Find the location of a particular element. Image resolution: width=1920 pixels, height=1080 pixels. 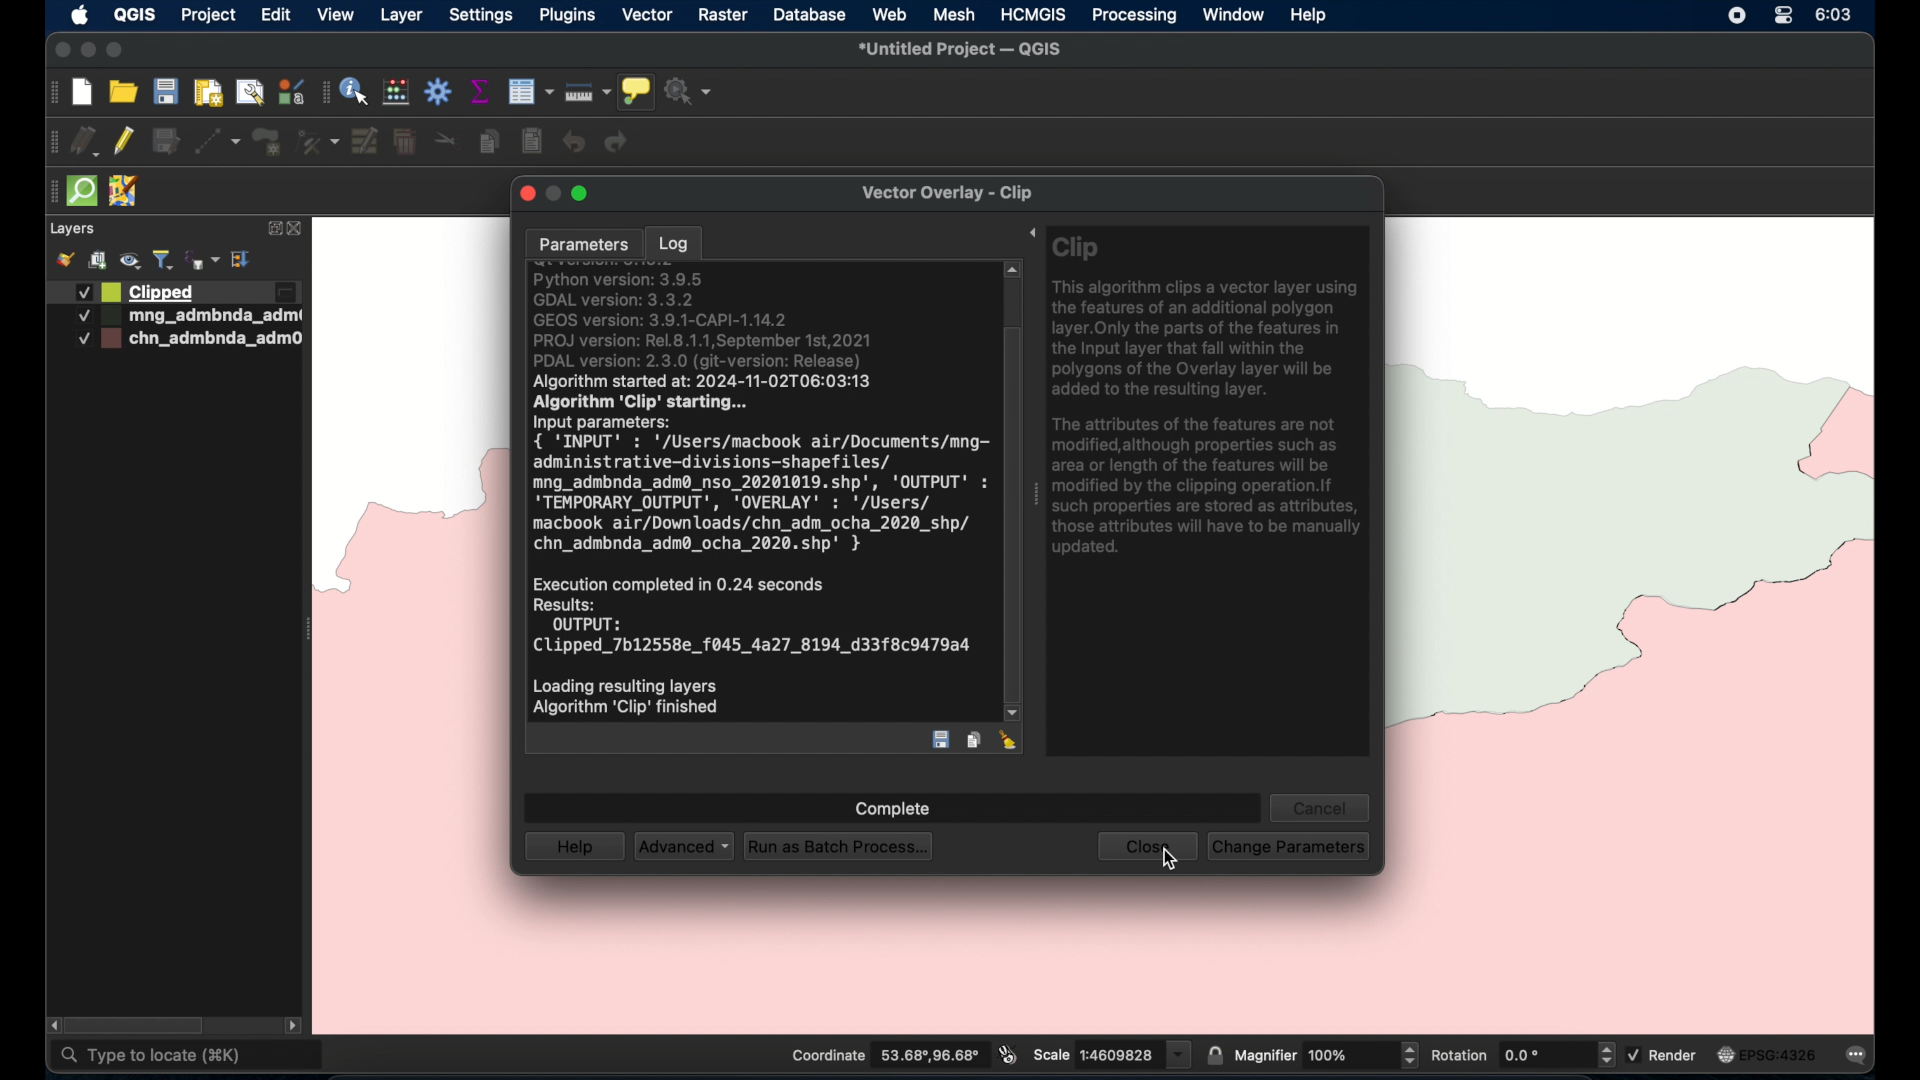

show map tips is located at coordinates (636, 92).